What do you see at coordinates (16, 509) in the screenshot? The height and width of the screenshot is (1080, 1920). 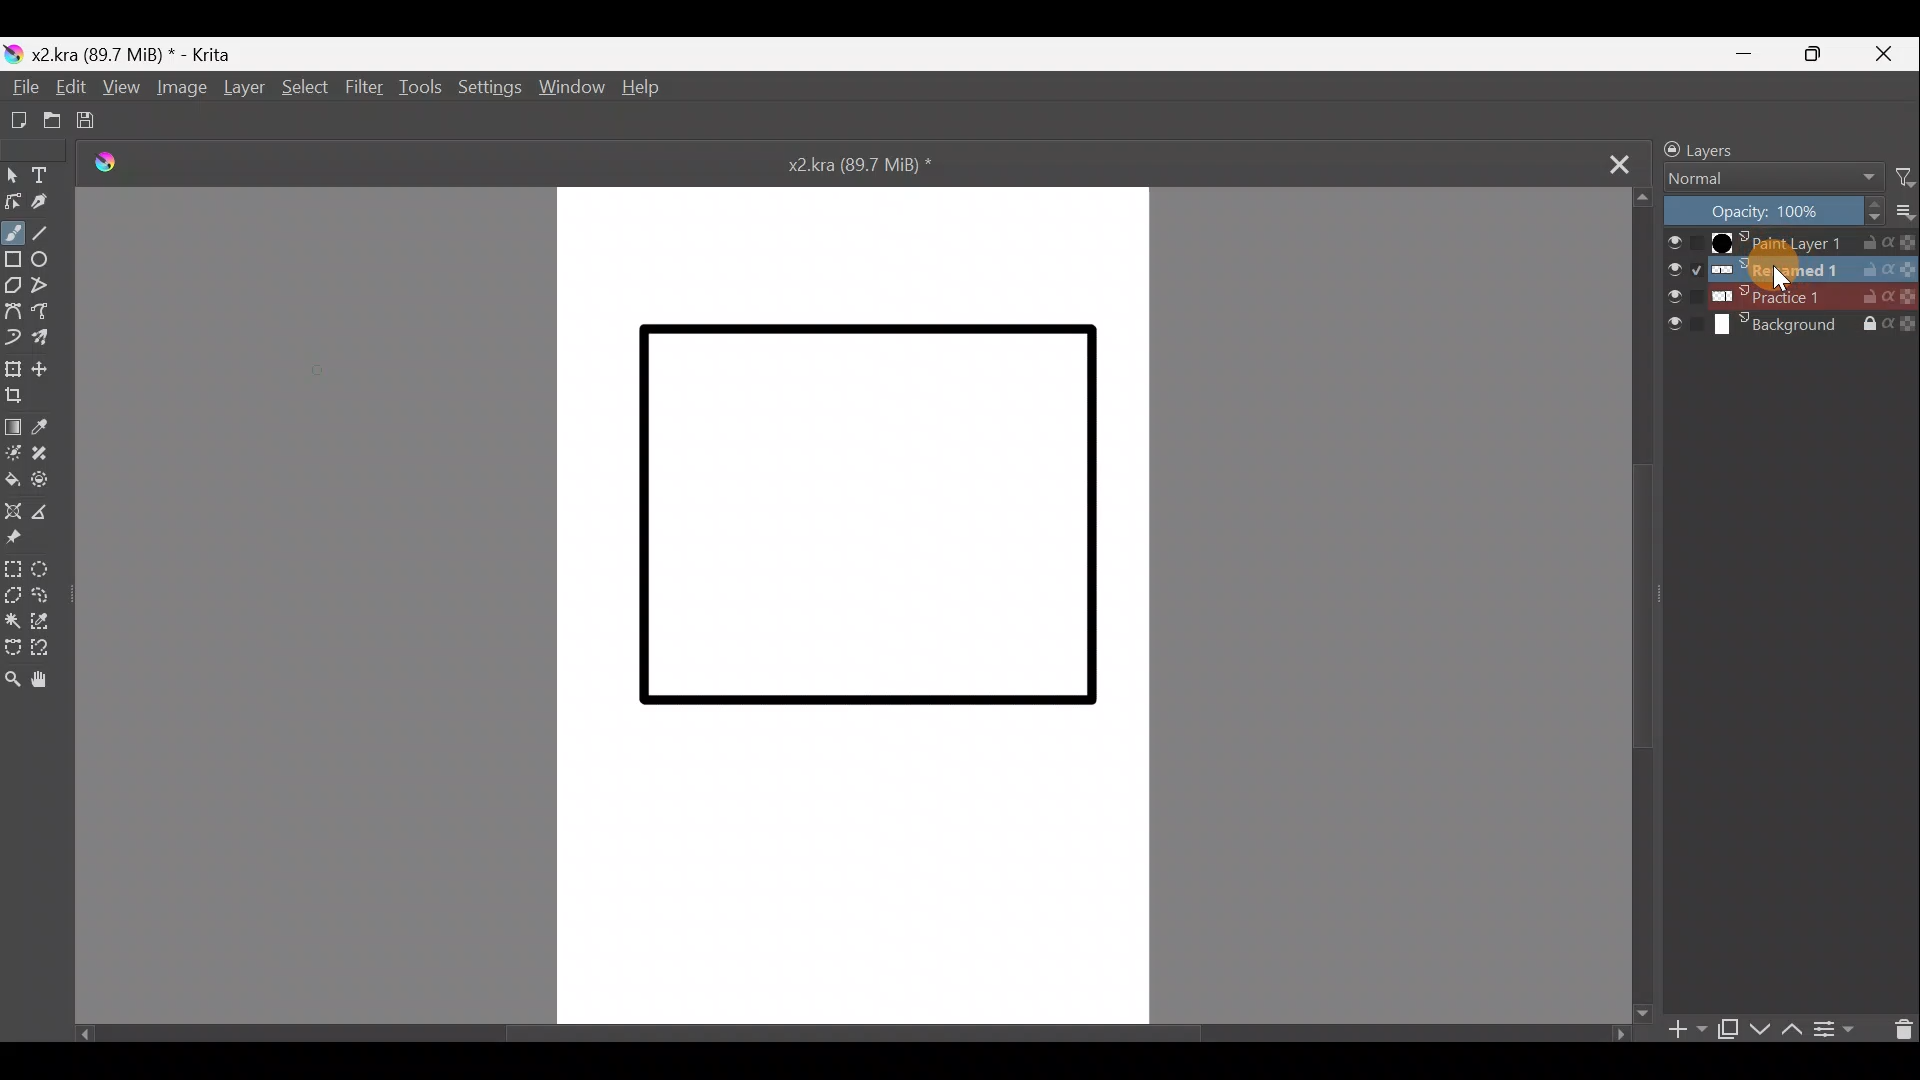 I see `Assistant tool` at bounding box center [16, 509].